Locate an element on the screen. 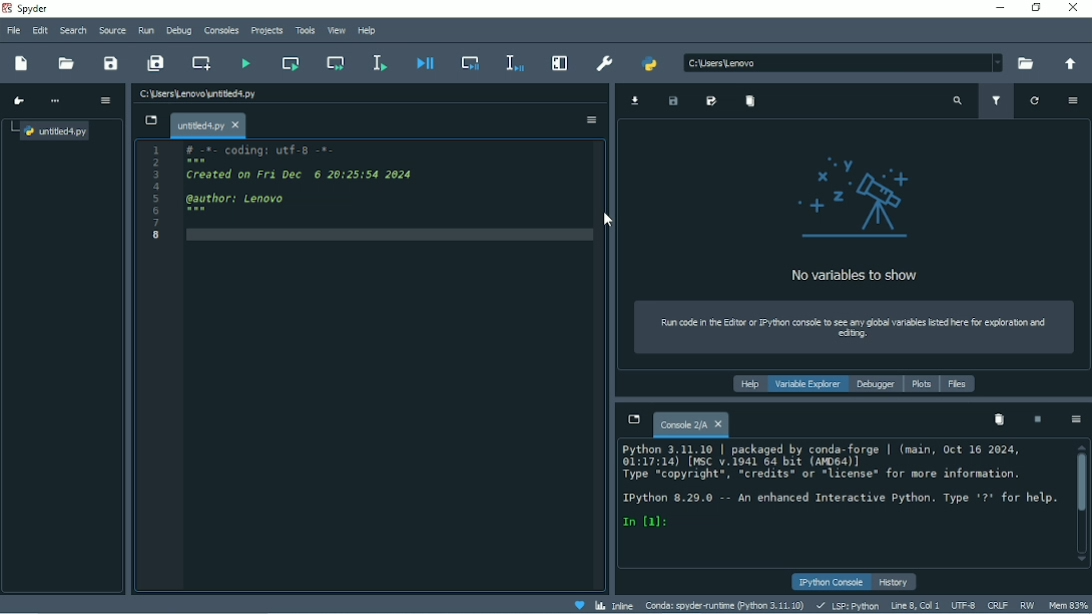  Debug file is located at coordinates (423, 65).